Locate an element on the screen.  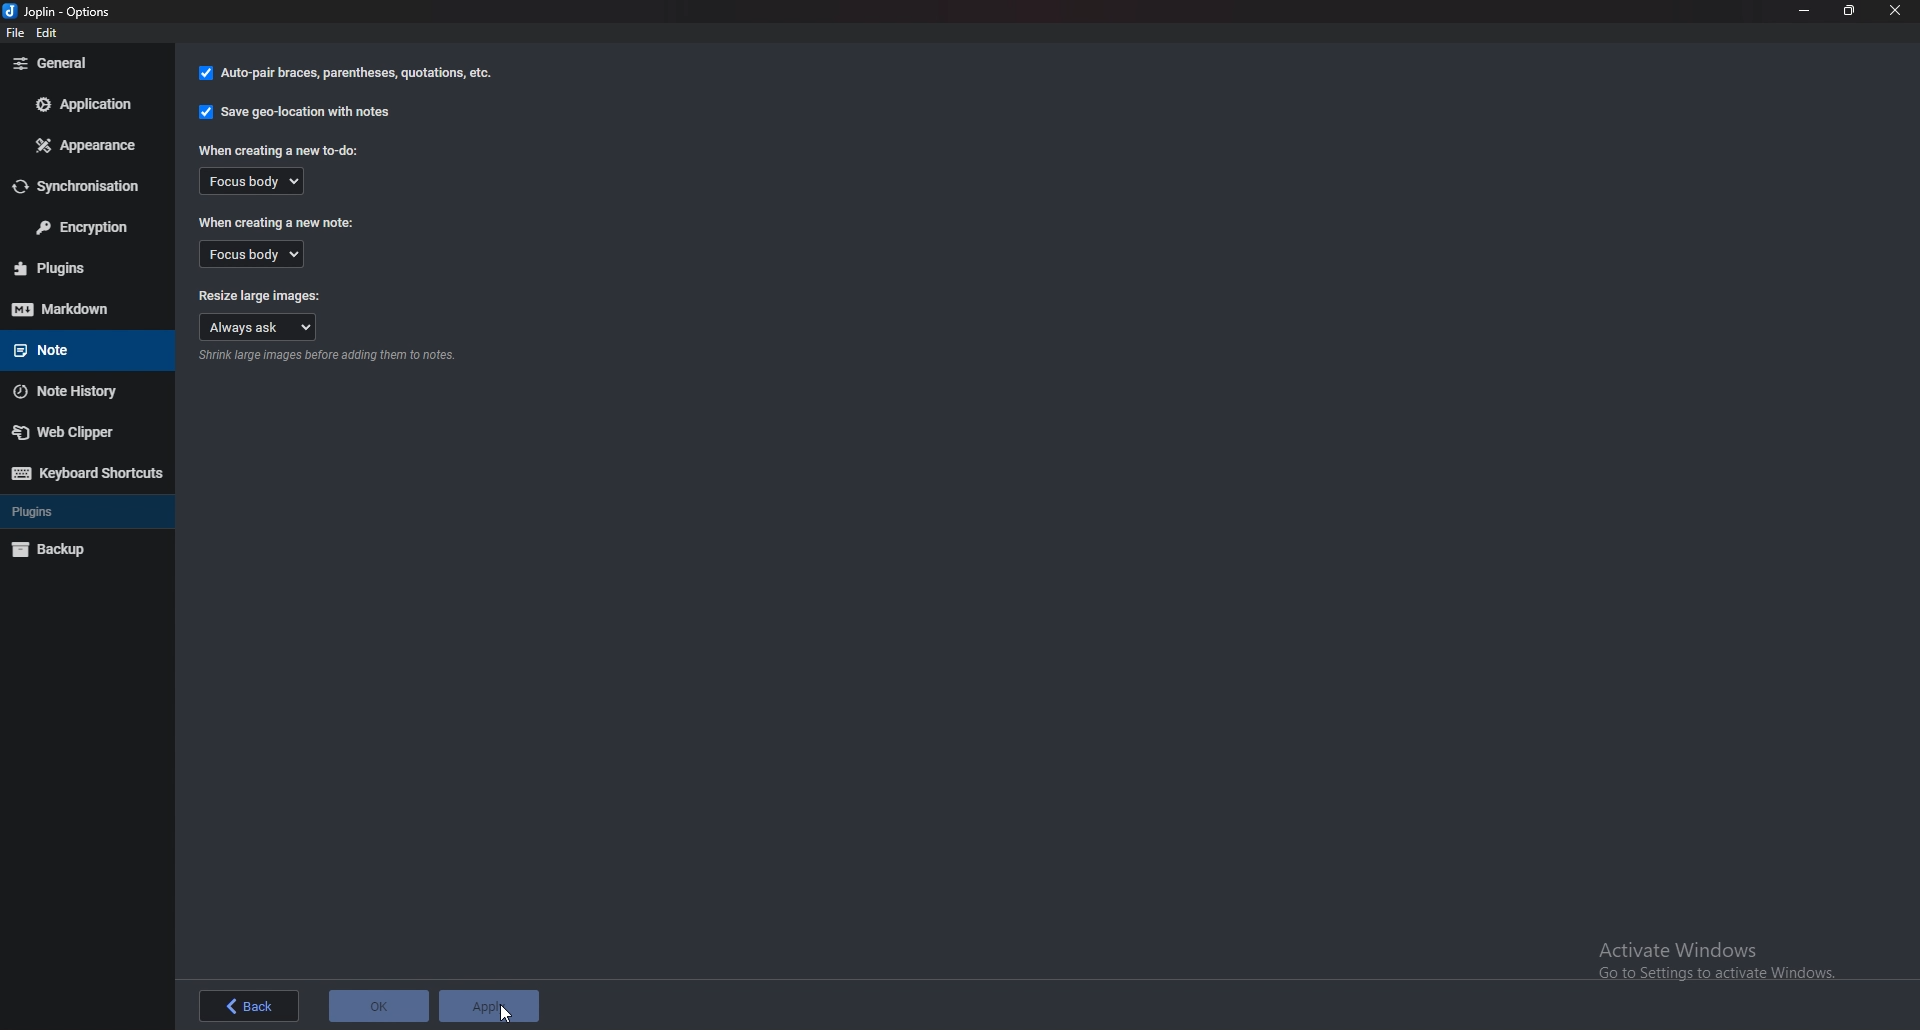
Info is located at coordinates (331, 356).